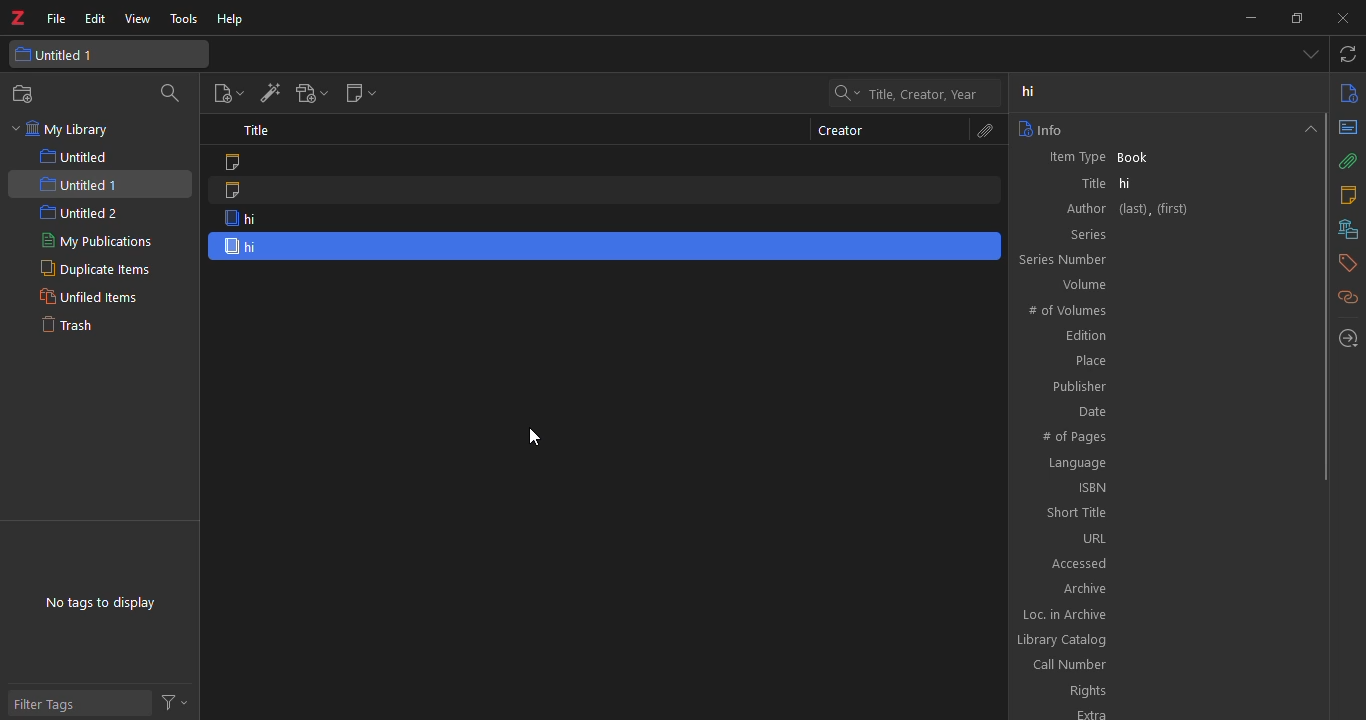 The width and height of the screenshot is (1366, 720). What do you see at coordinates (1083, 590) in the screenshot?
I see `archive` at bounding box center [1083, 590].